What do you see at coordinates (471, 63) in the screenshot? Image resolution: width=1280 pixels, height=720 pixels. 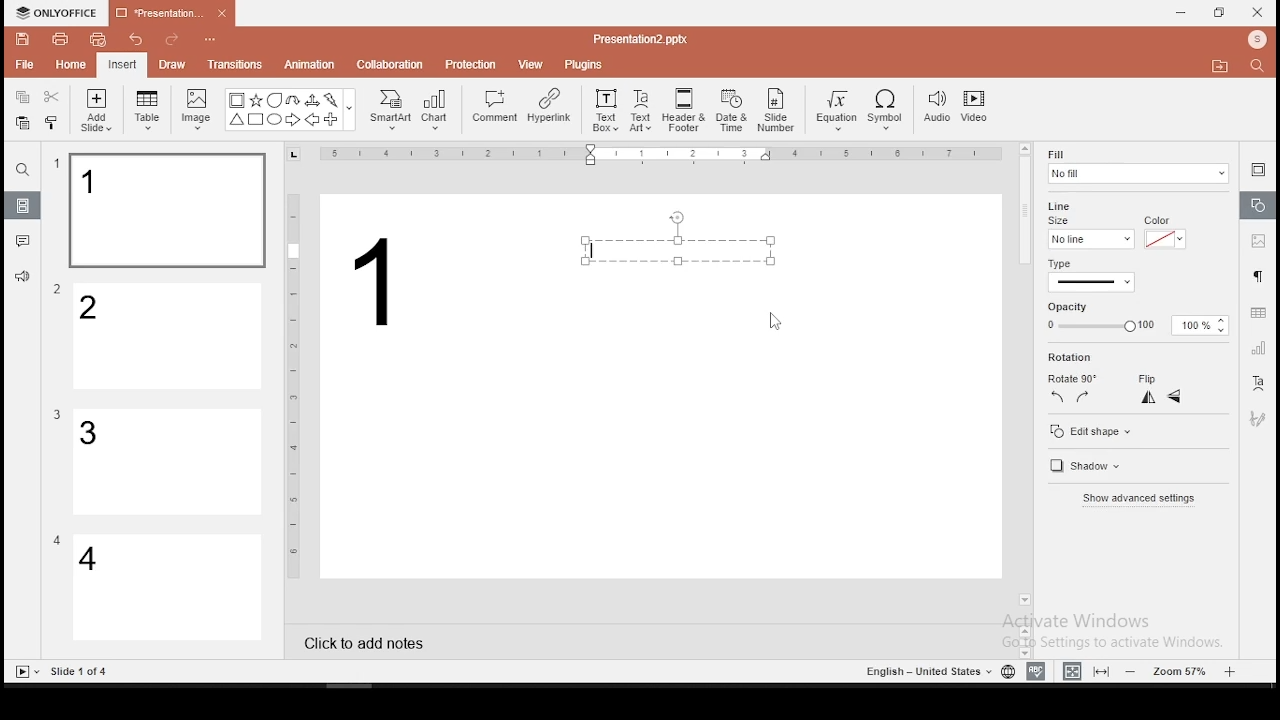 I see `protection` at bounding box center [471, 63].